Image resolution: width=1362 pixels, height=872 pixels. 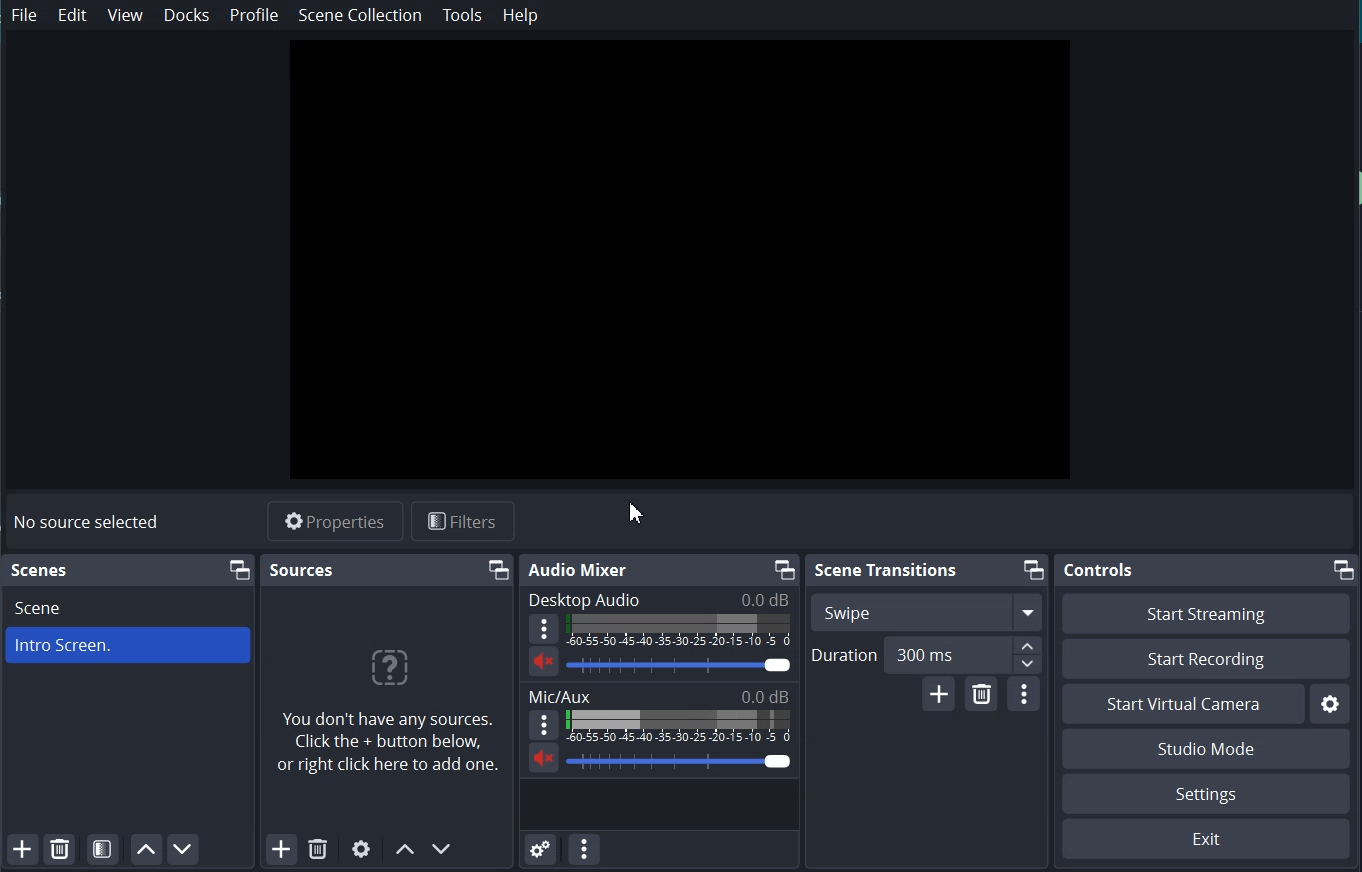 What do you see at coordinates (1207, 659) in the screenshot?
I see `Start Recording` at bounding box center [1207, 659].